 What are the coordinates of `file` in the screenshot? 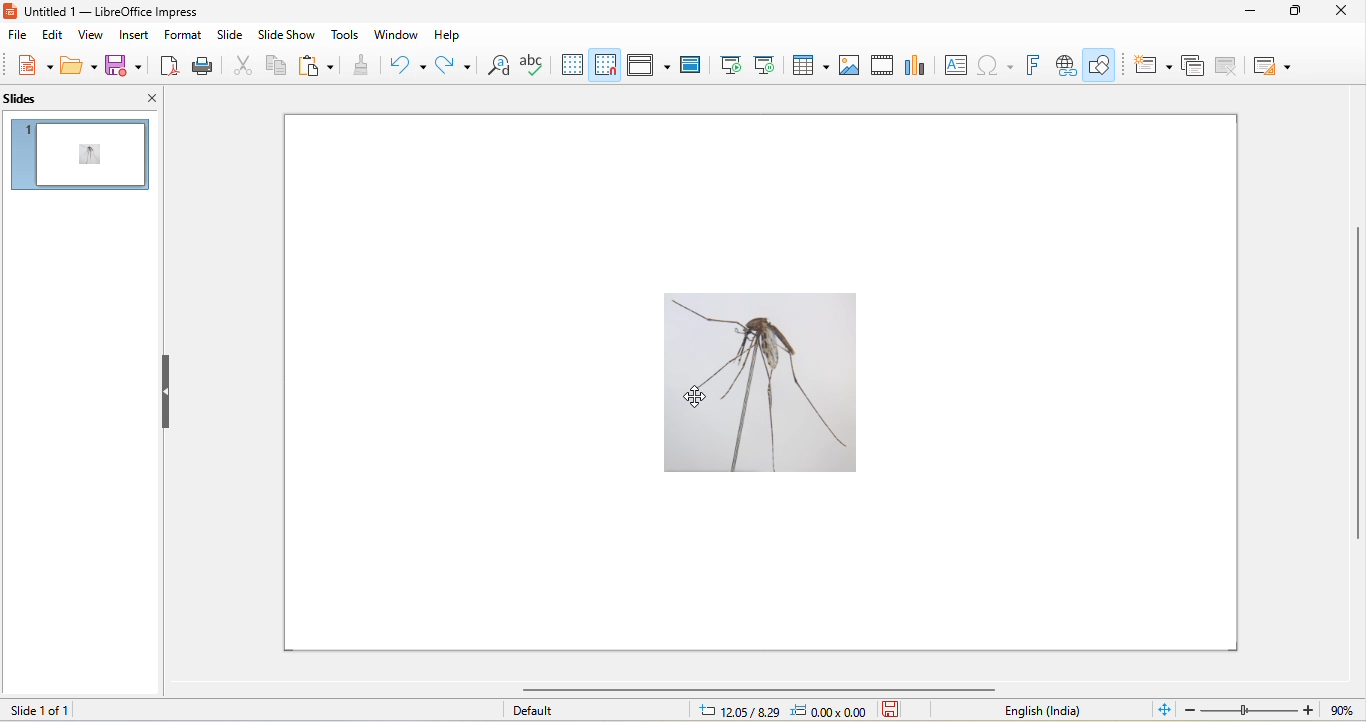 It's located at (15, 35).